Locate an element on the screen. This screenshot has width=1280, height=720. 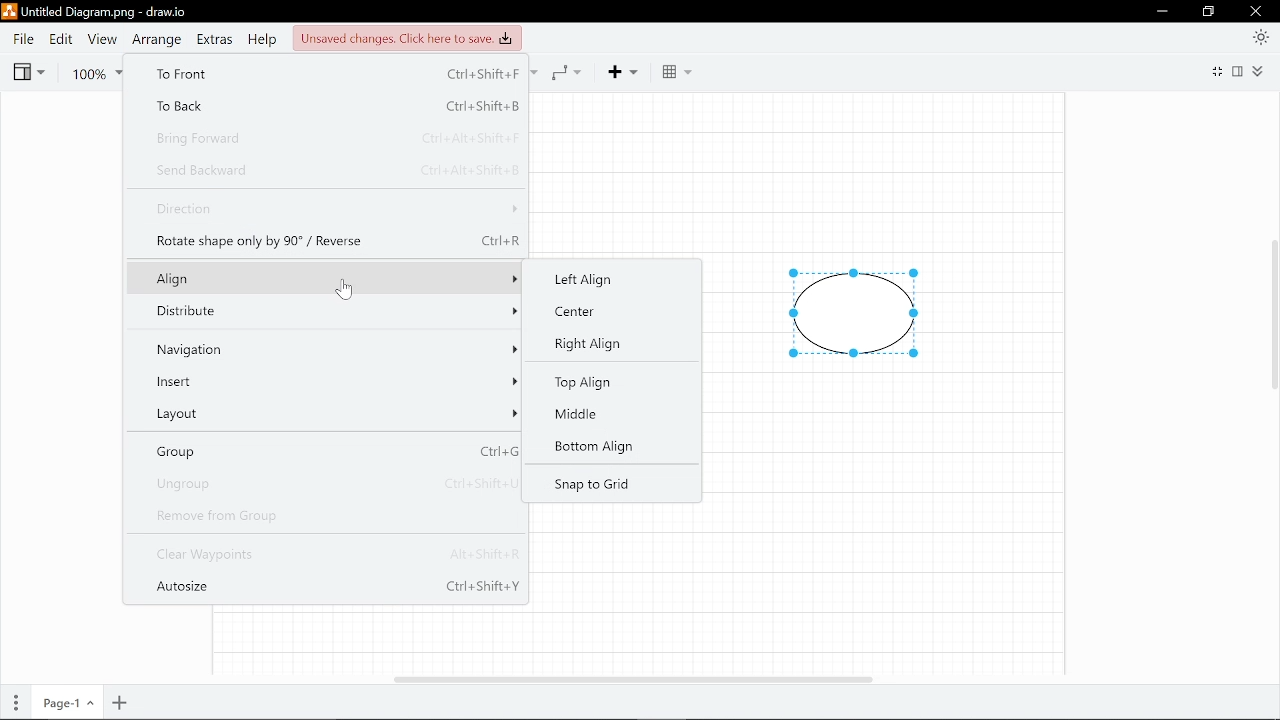
Close window is located at coordinates (1257, 11).